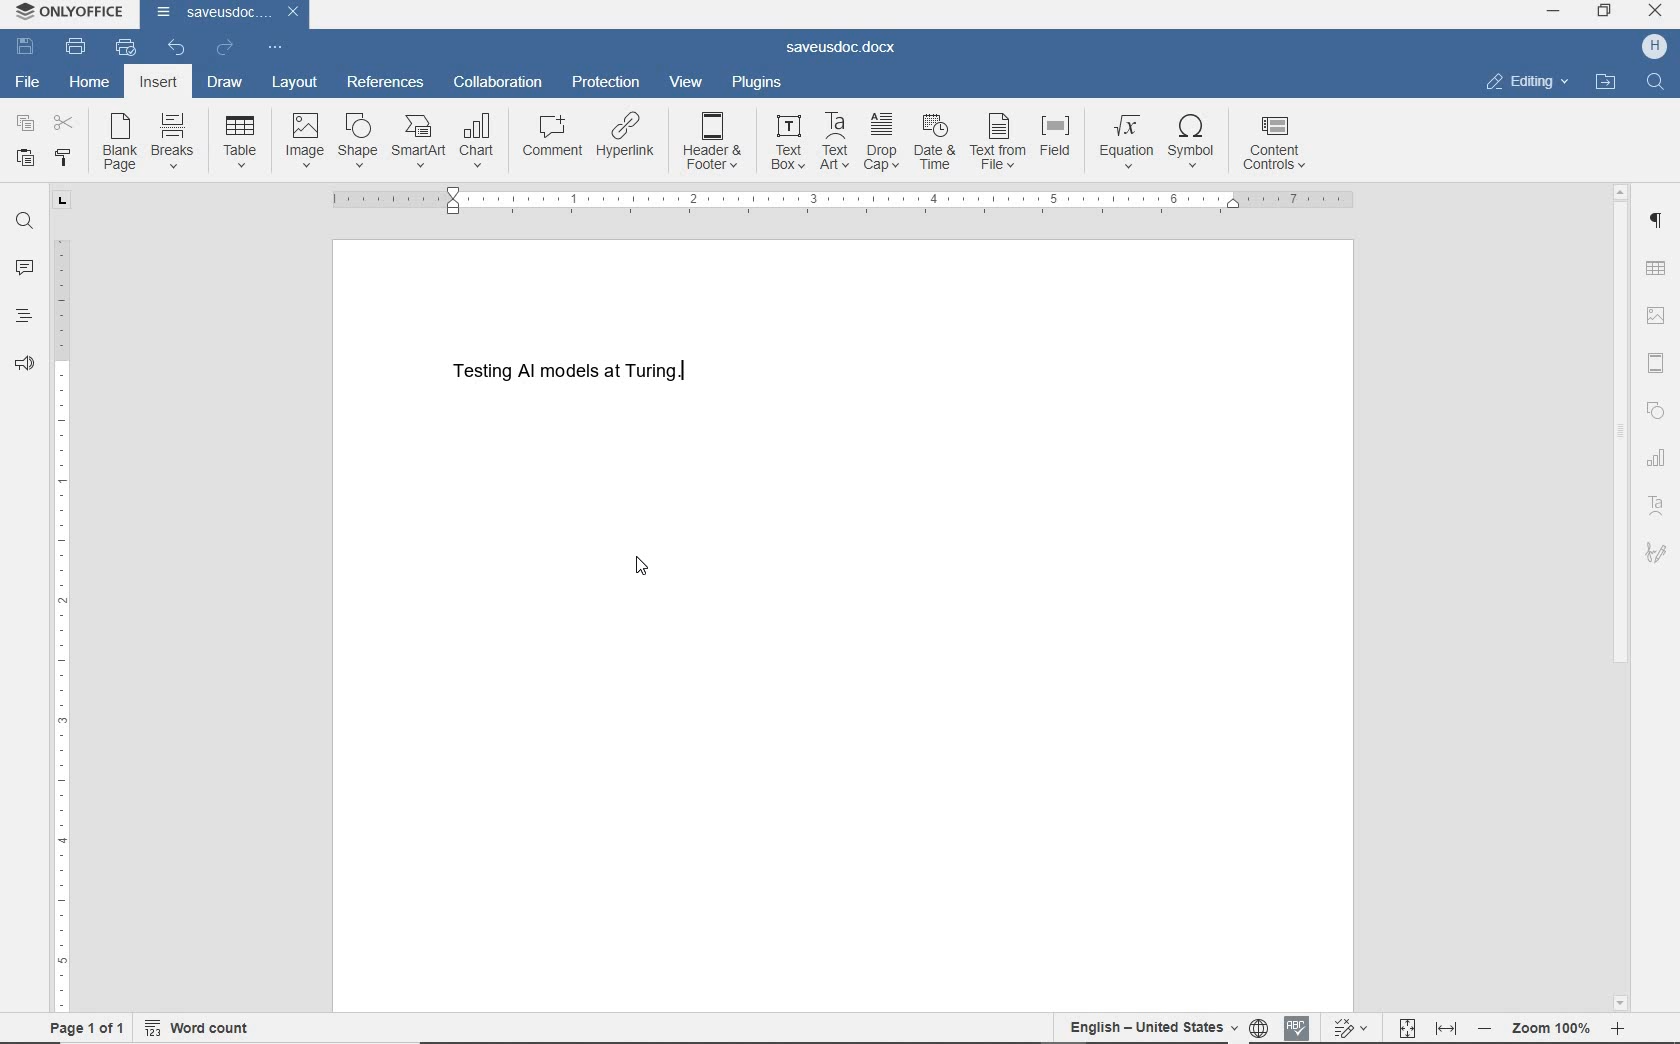 The image size is (1680, 1044). Describe the element at coordinates (713, 140) in the screenshot. I see `header & footer` at that location.